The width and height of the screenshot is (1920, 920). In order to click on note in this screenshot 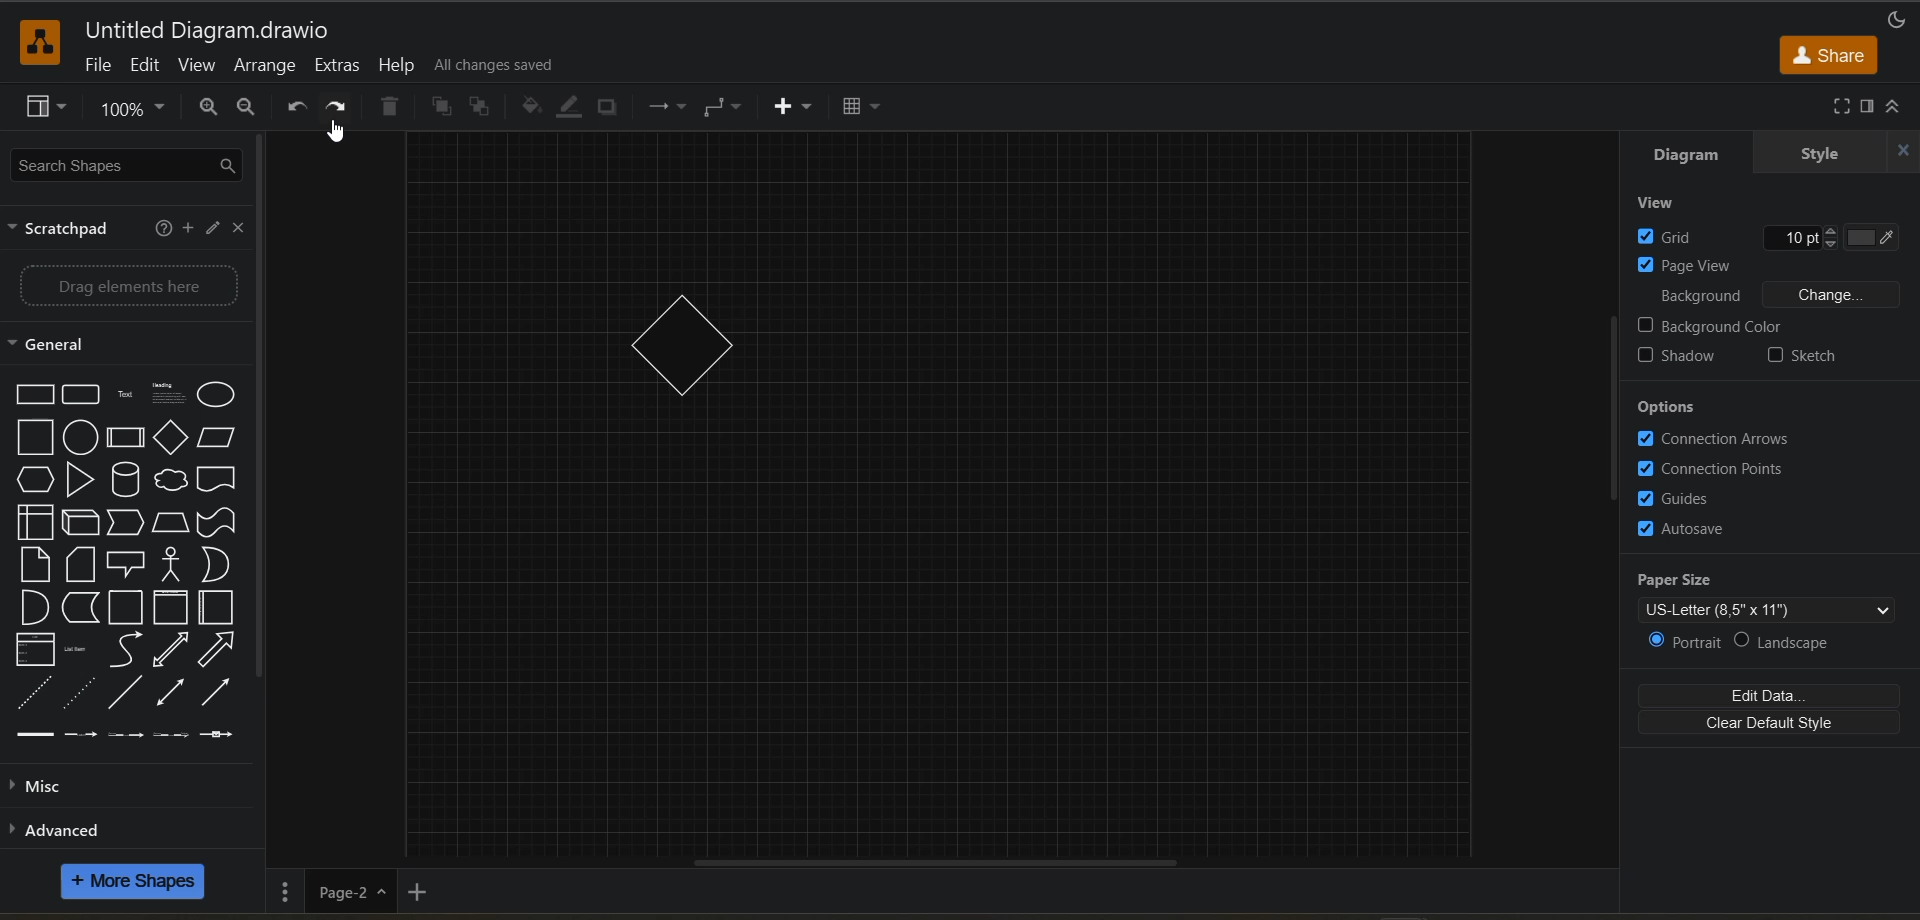, I will do `click(33, 566)`.